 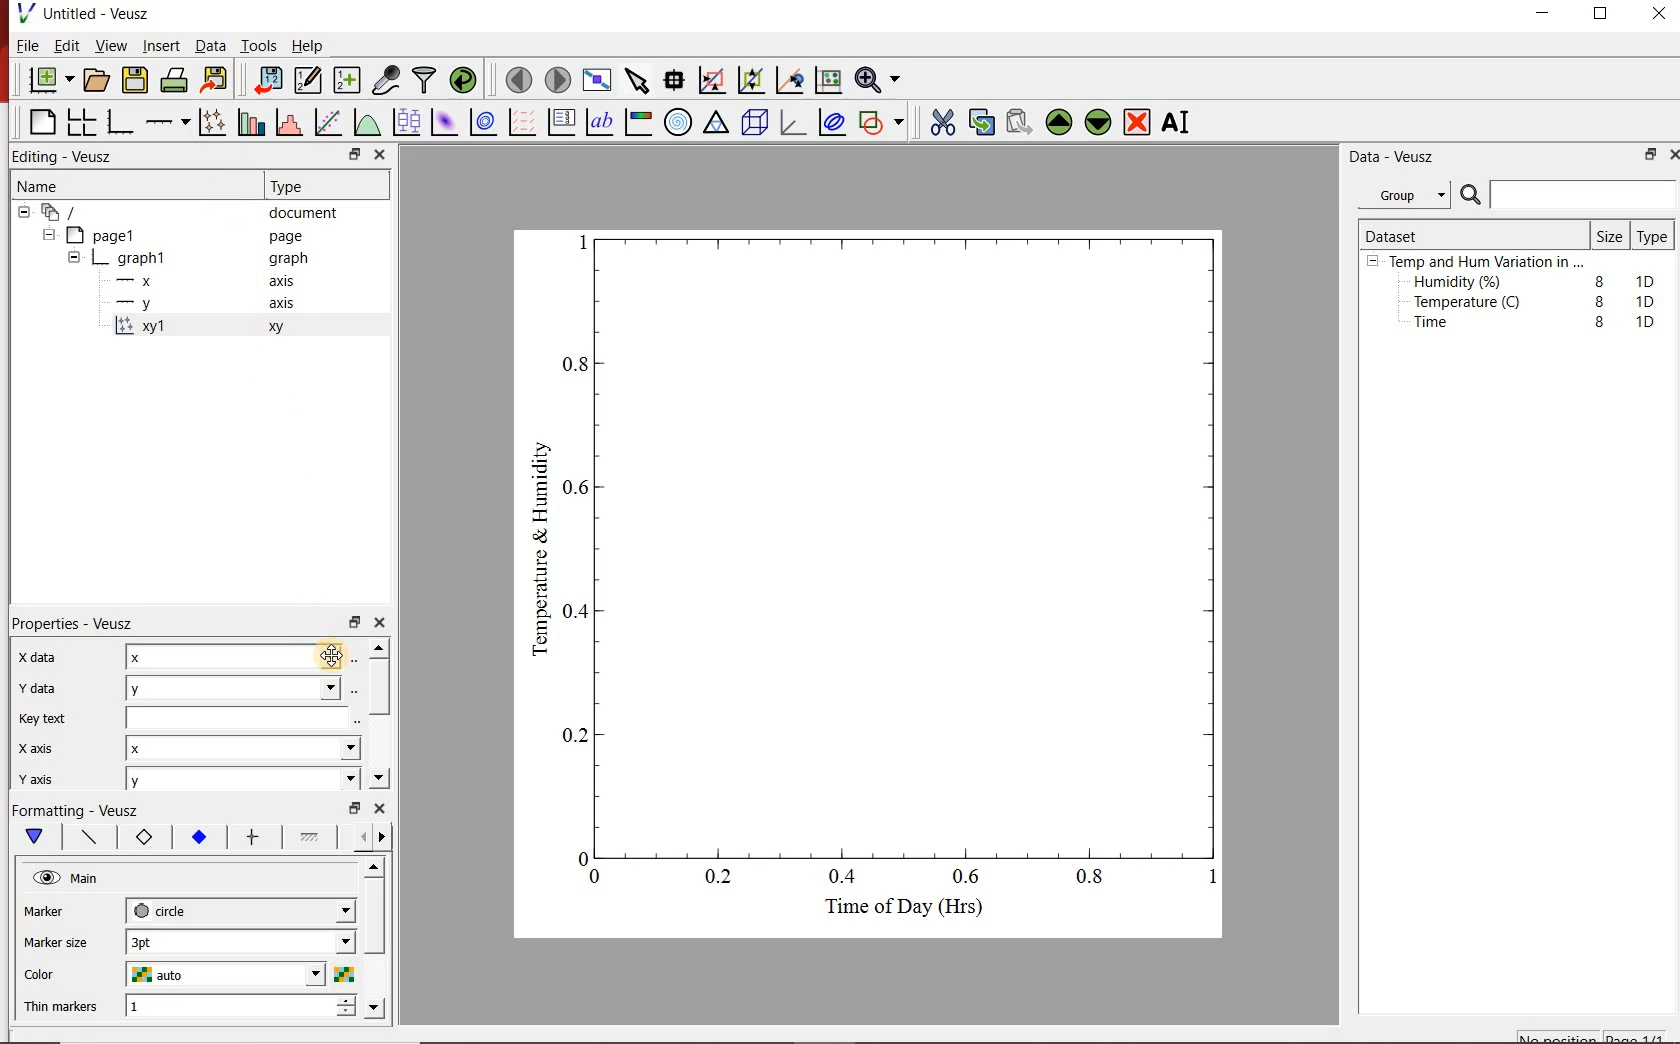 What do you see at coordinates (1060, 120) in the screenshot?
I see `Move the selected widget up` at bounding box center [1060, 120].